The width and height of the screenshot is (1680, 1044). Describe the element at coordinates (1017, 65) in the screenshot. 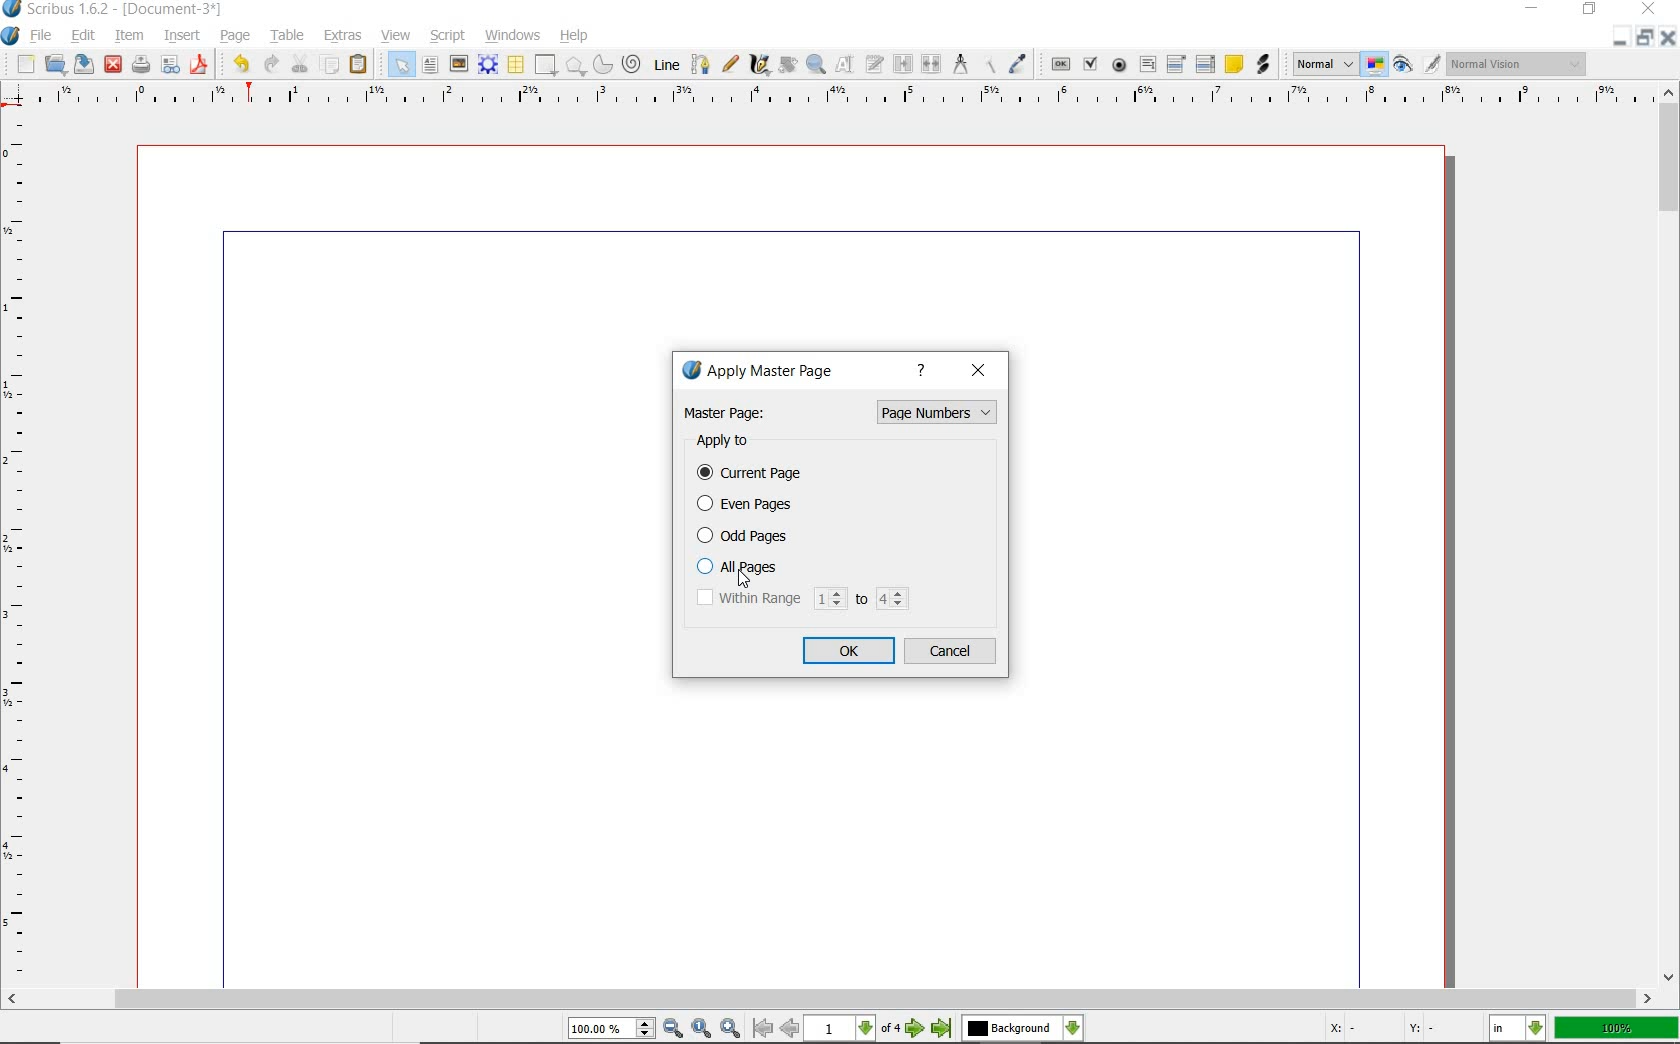

I see `eye dropper` at that location.